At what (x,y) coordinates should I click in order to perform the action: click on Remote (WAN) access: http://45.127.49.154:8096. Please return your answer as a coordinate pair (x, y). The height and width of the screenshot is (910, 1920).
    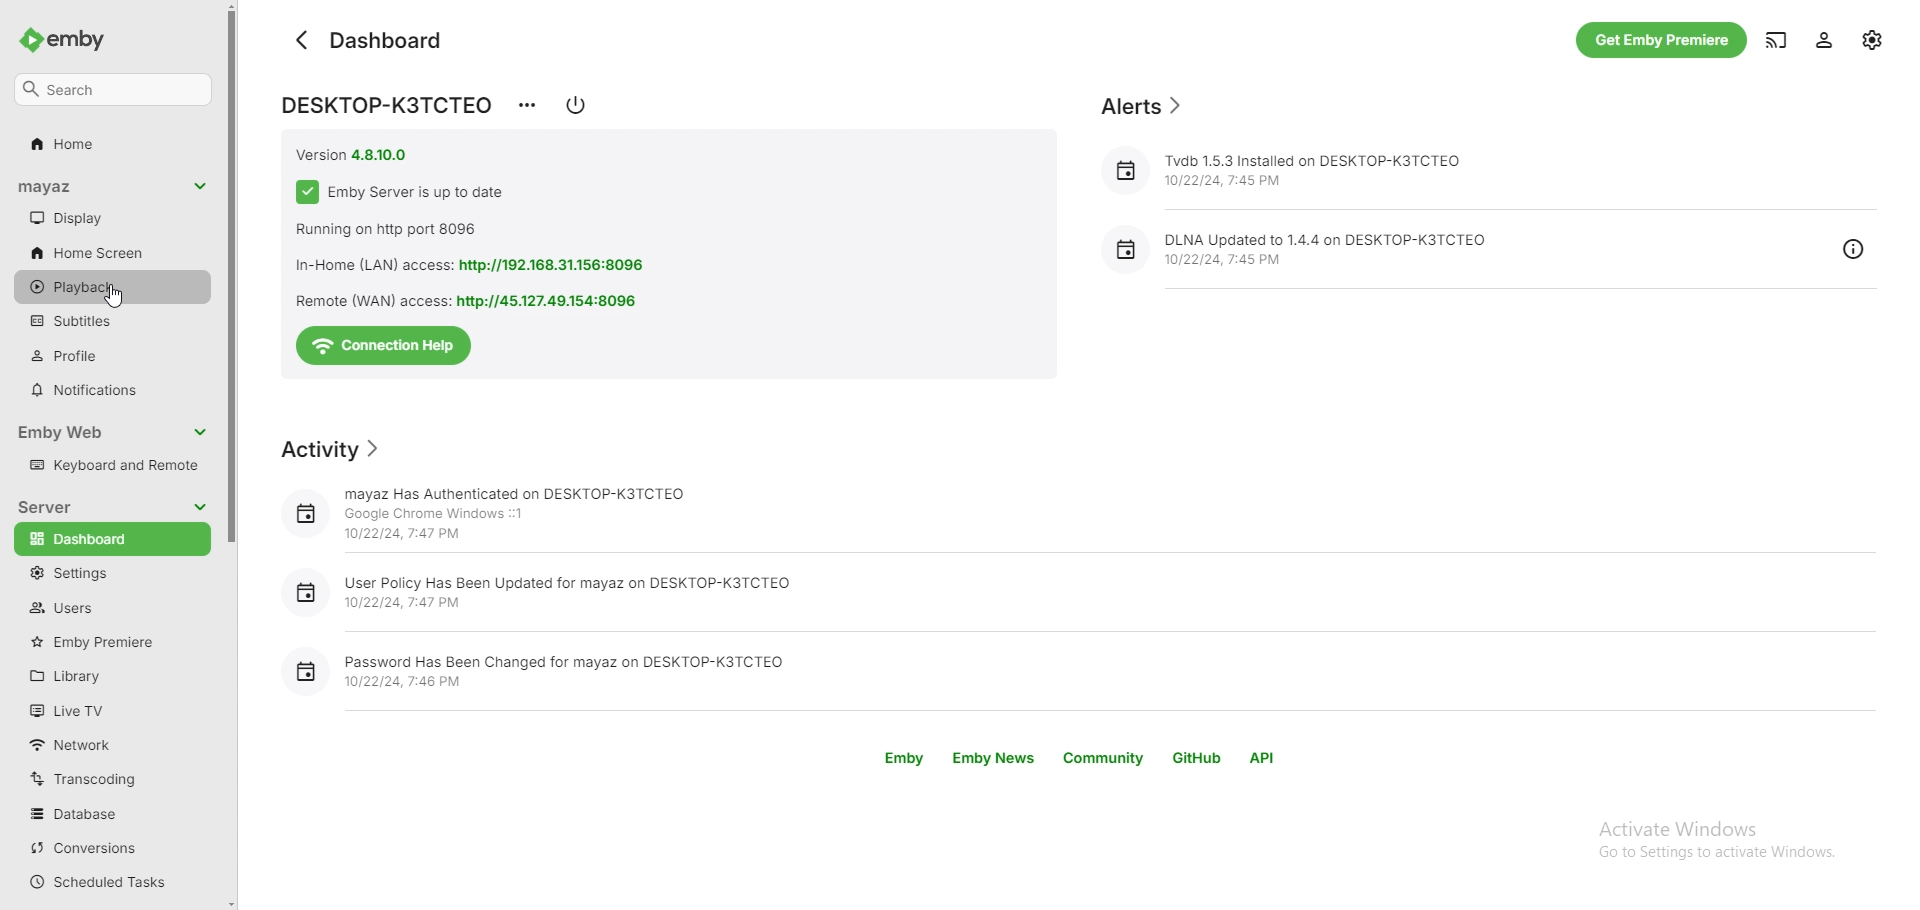
    Looking at the image, I should click on (481, 302).